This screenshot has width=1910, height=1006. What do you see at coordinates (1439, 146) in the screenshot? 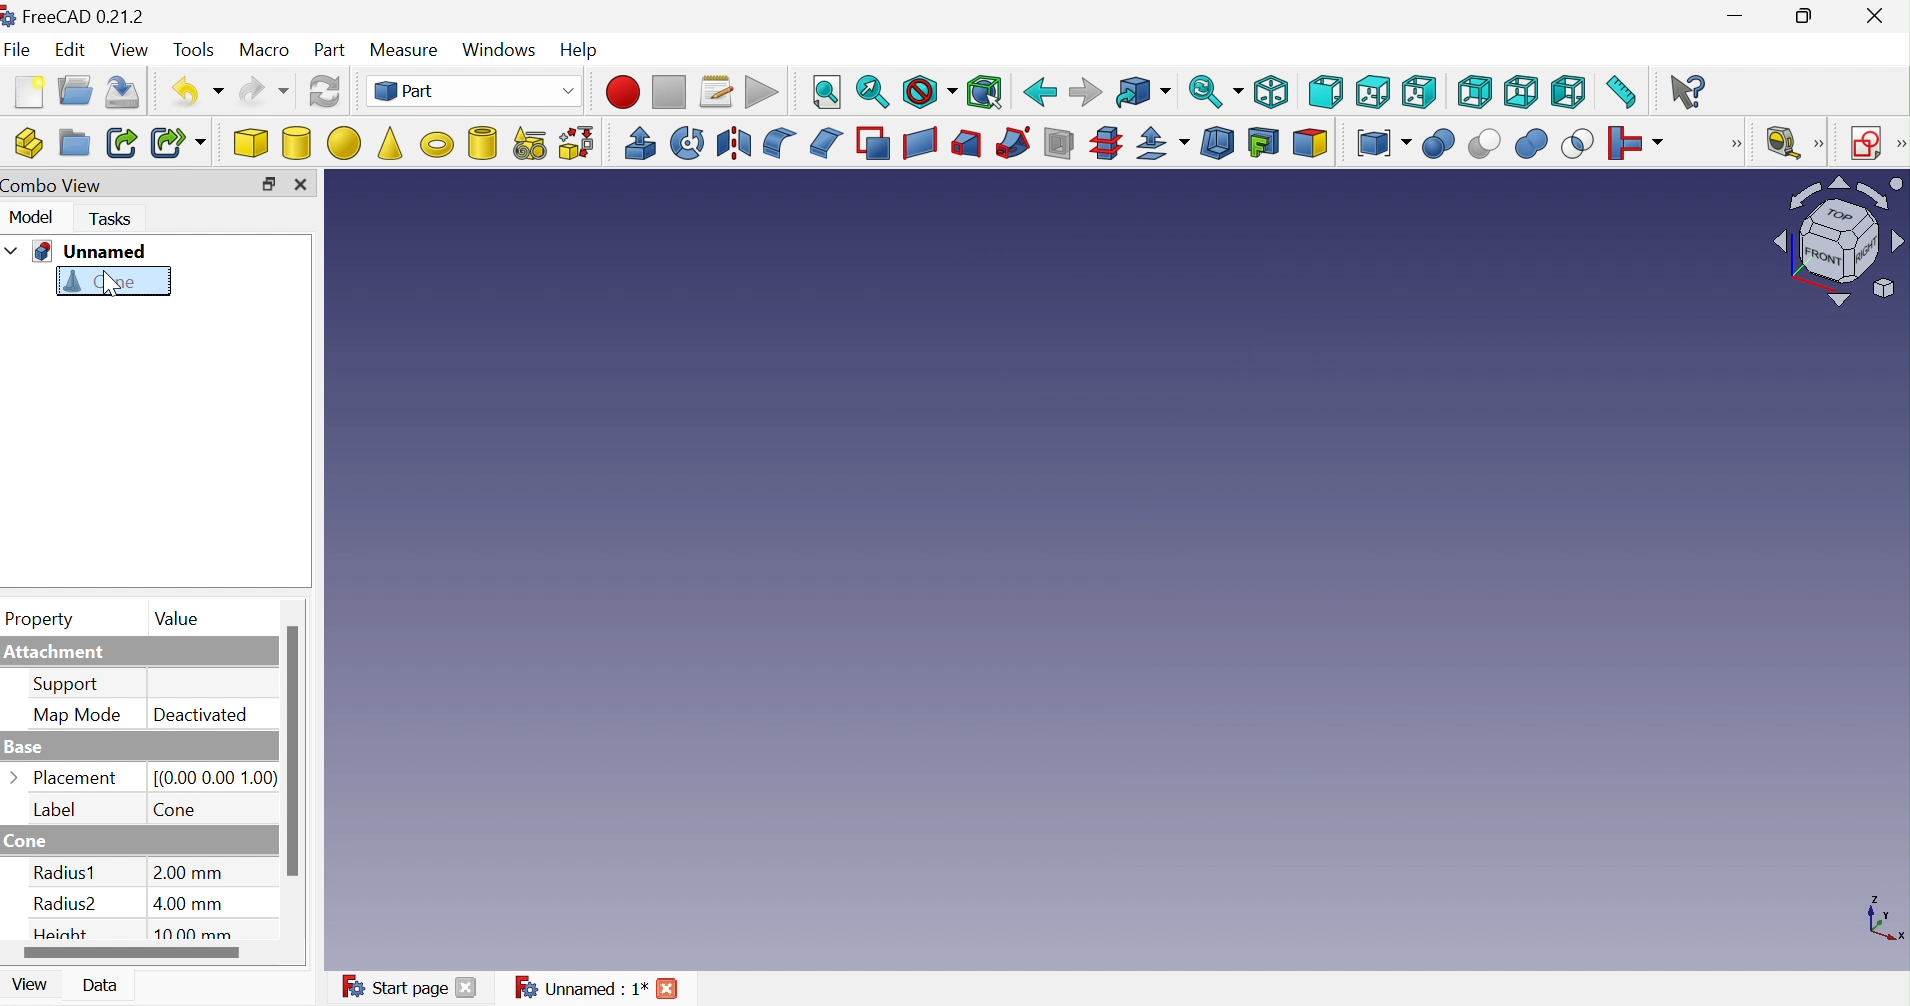
I see `Boolean` at bounding box center [1439, 146].